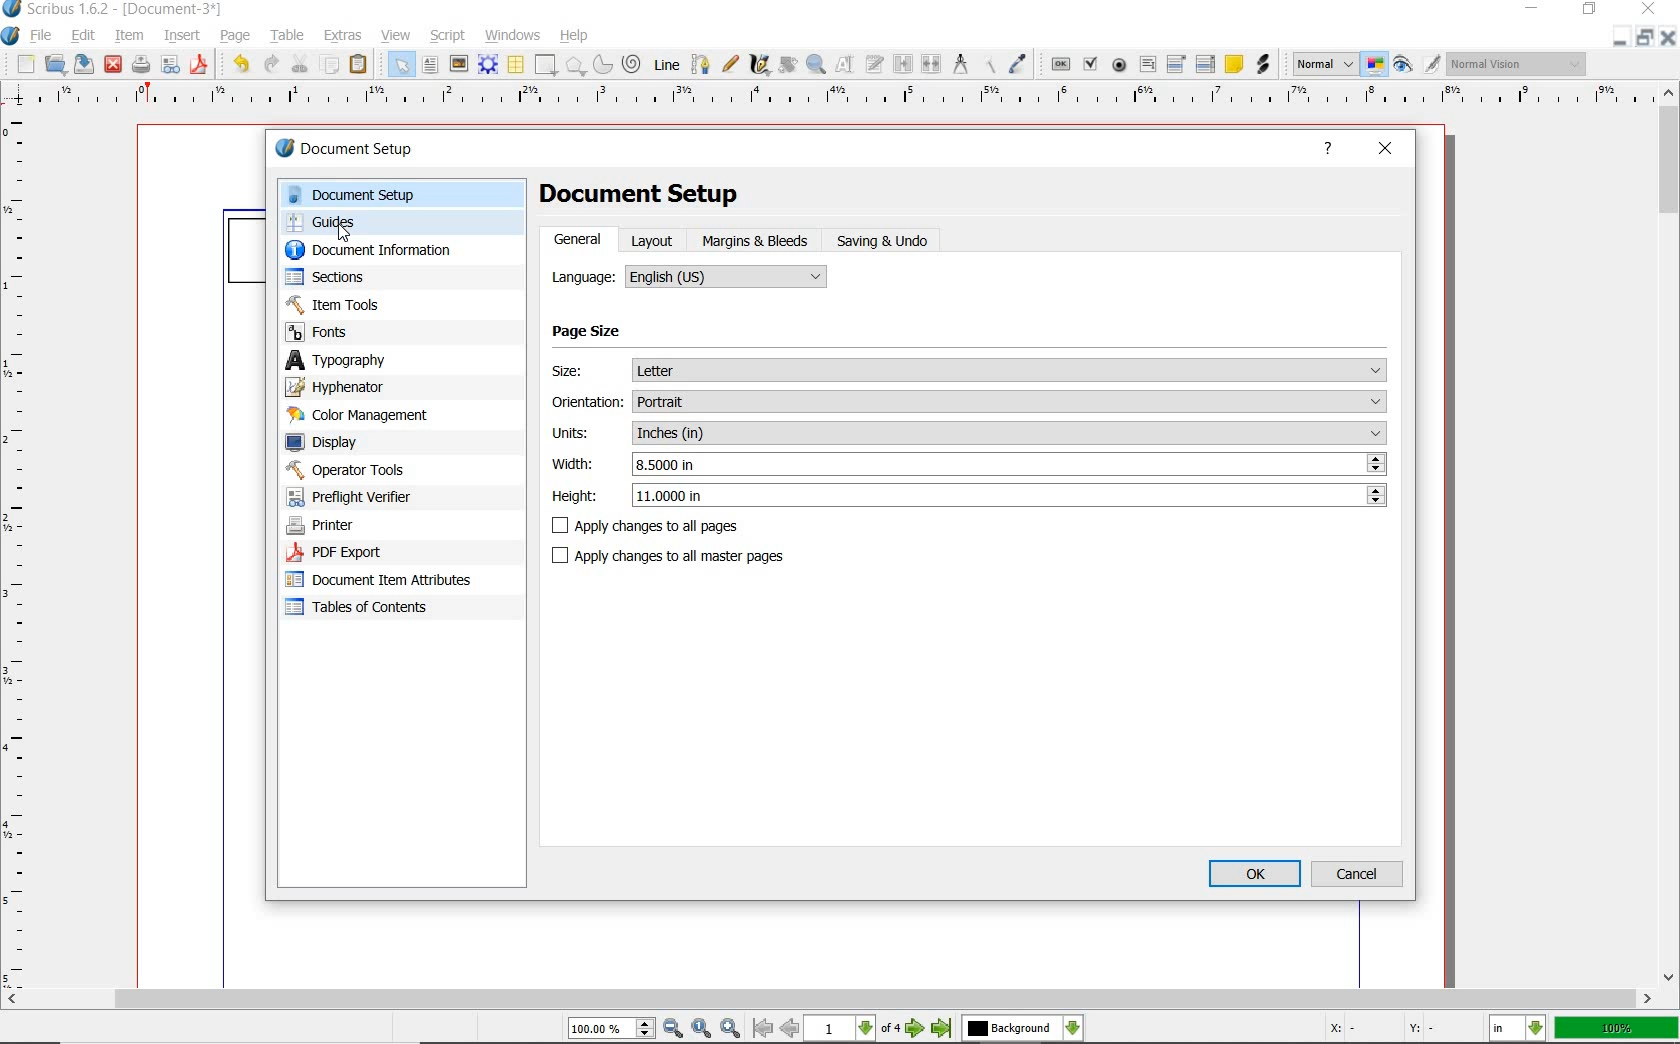  Describe the element at coordinates (11, 37) in the screenshot. I see `system logo` at that location.